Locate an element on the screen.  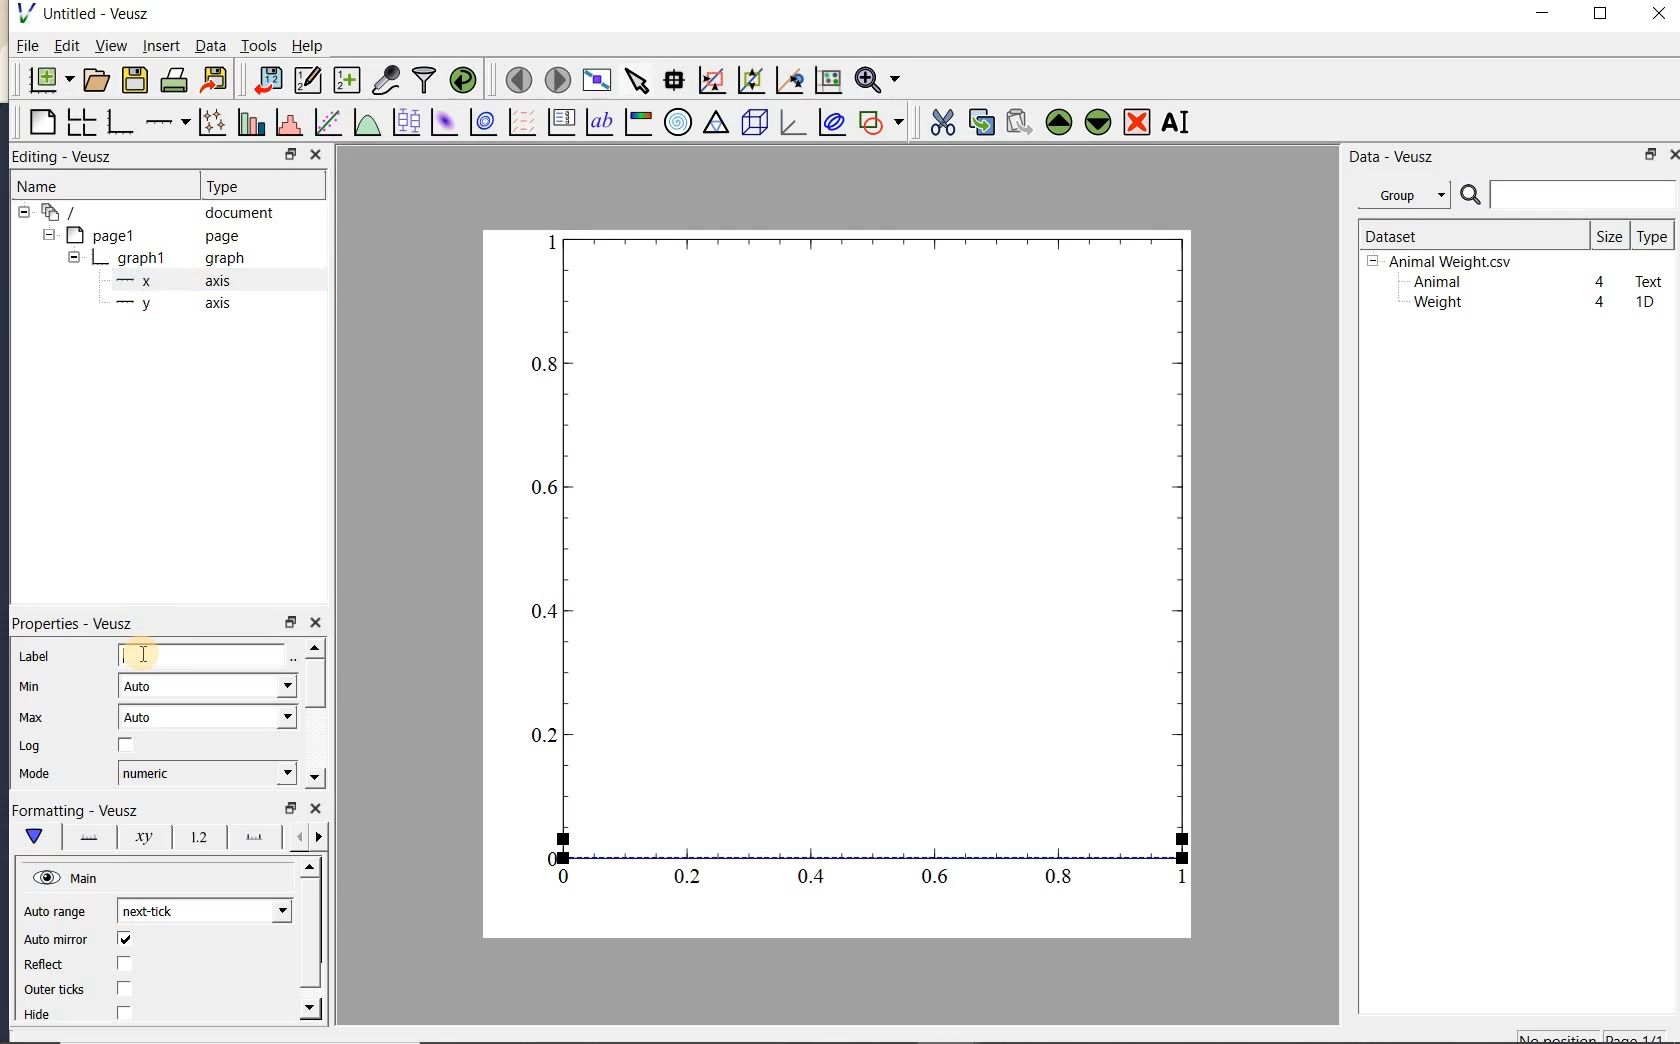
Max is located at coordinates (31, 717).